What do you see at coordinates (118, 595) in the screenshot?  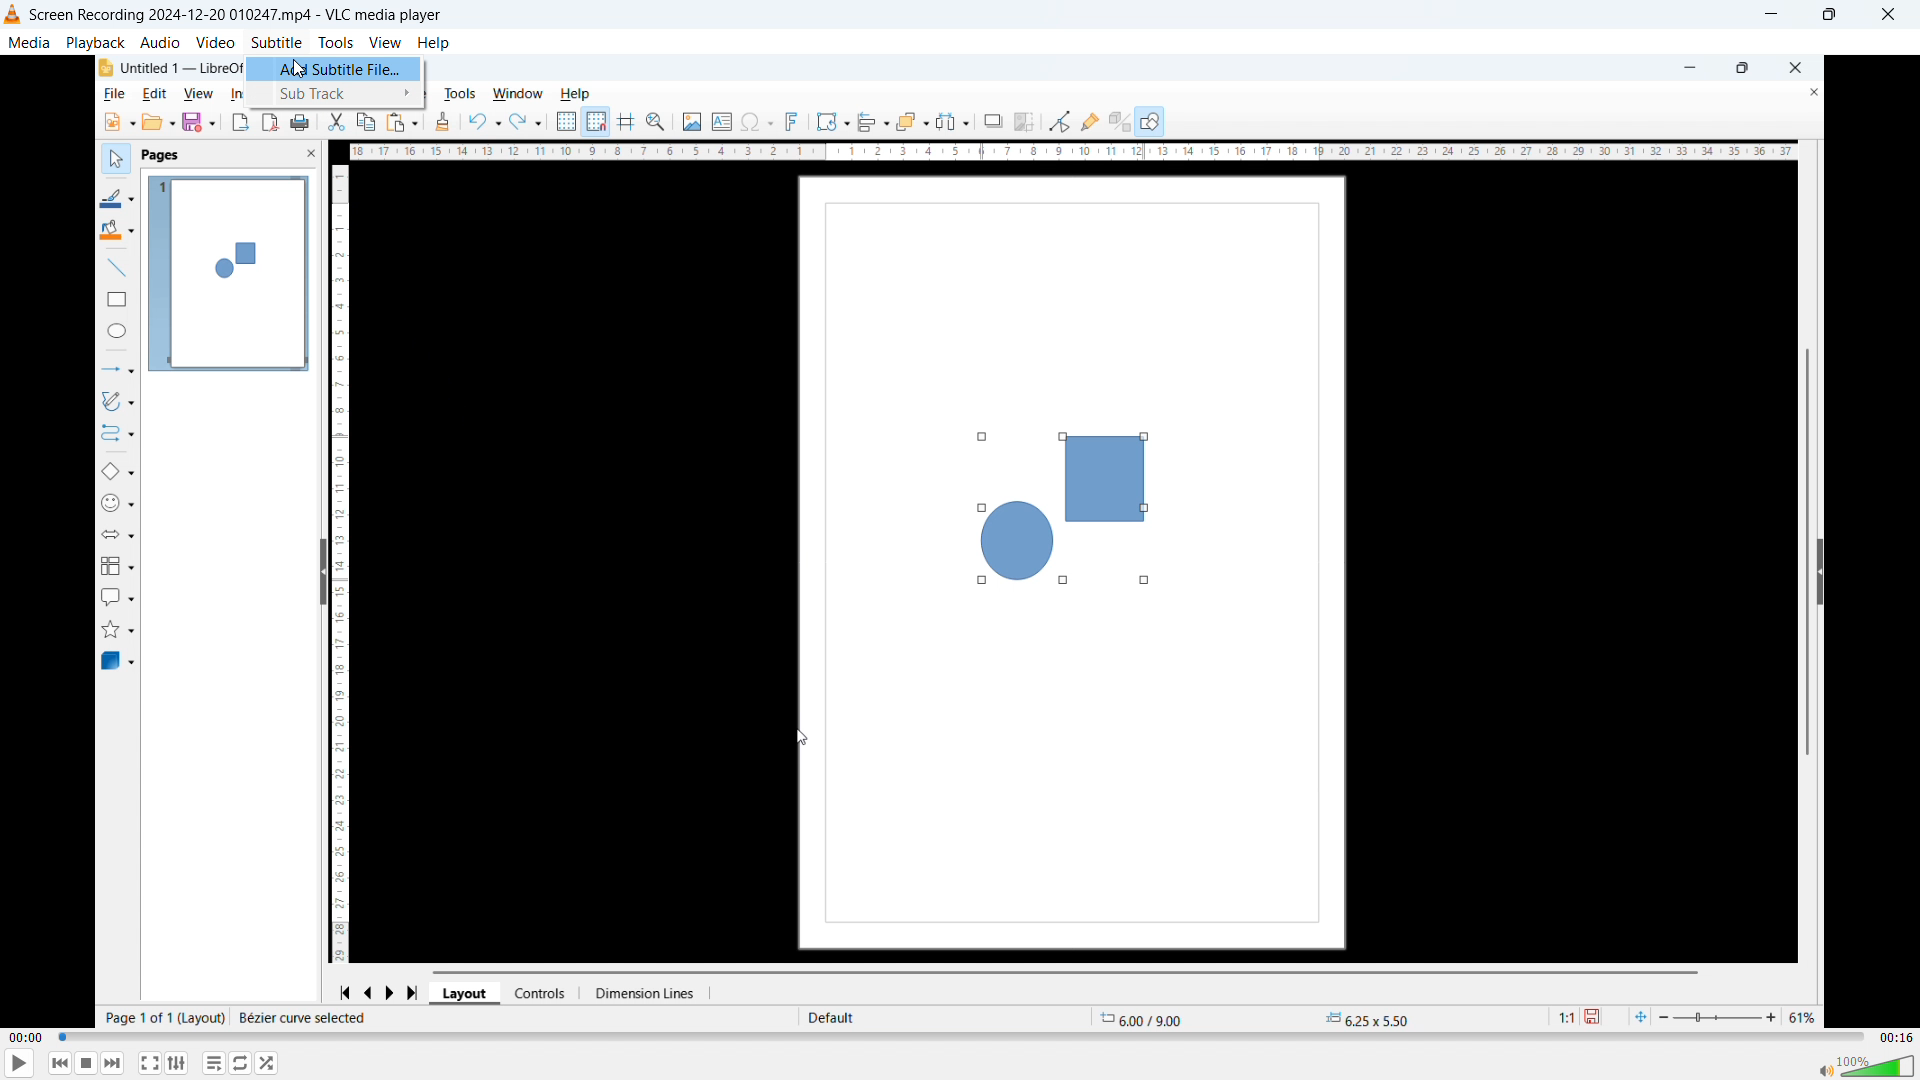 I see `callout shape` at bounding box center [118, 595].